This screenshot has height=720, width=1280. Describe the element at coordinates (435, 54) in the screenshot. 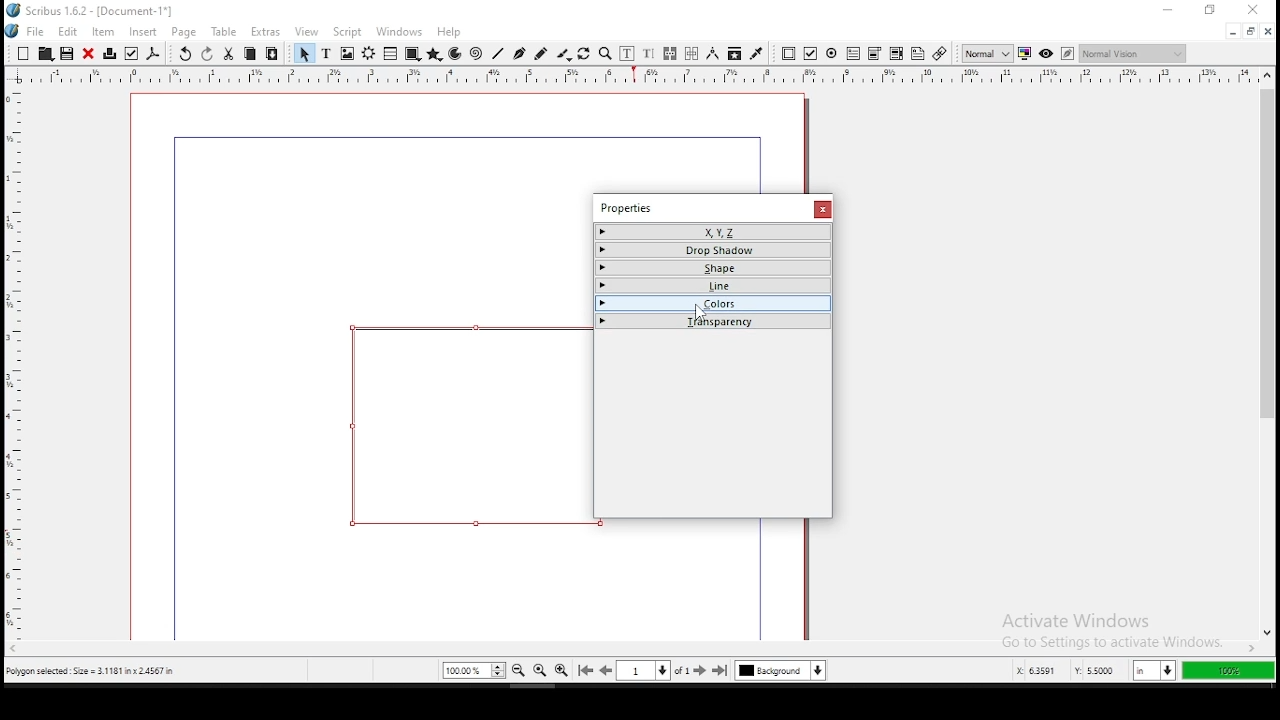

I see `polygon` at that location.